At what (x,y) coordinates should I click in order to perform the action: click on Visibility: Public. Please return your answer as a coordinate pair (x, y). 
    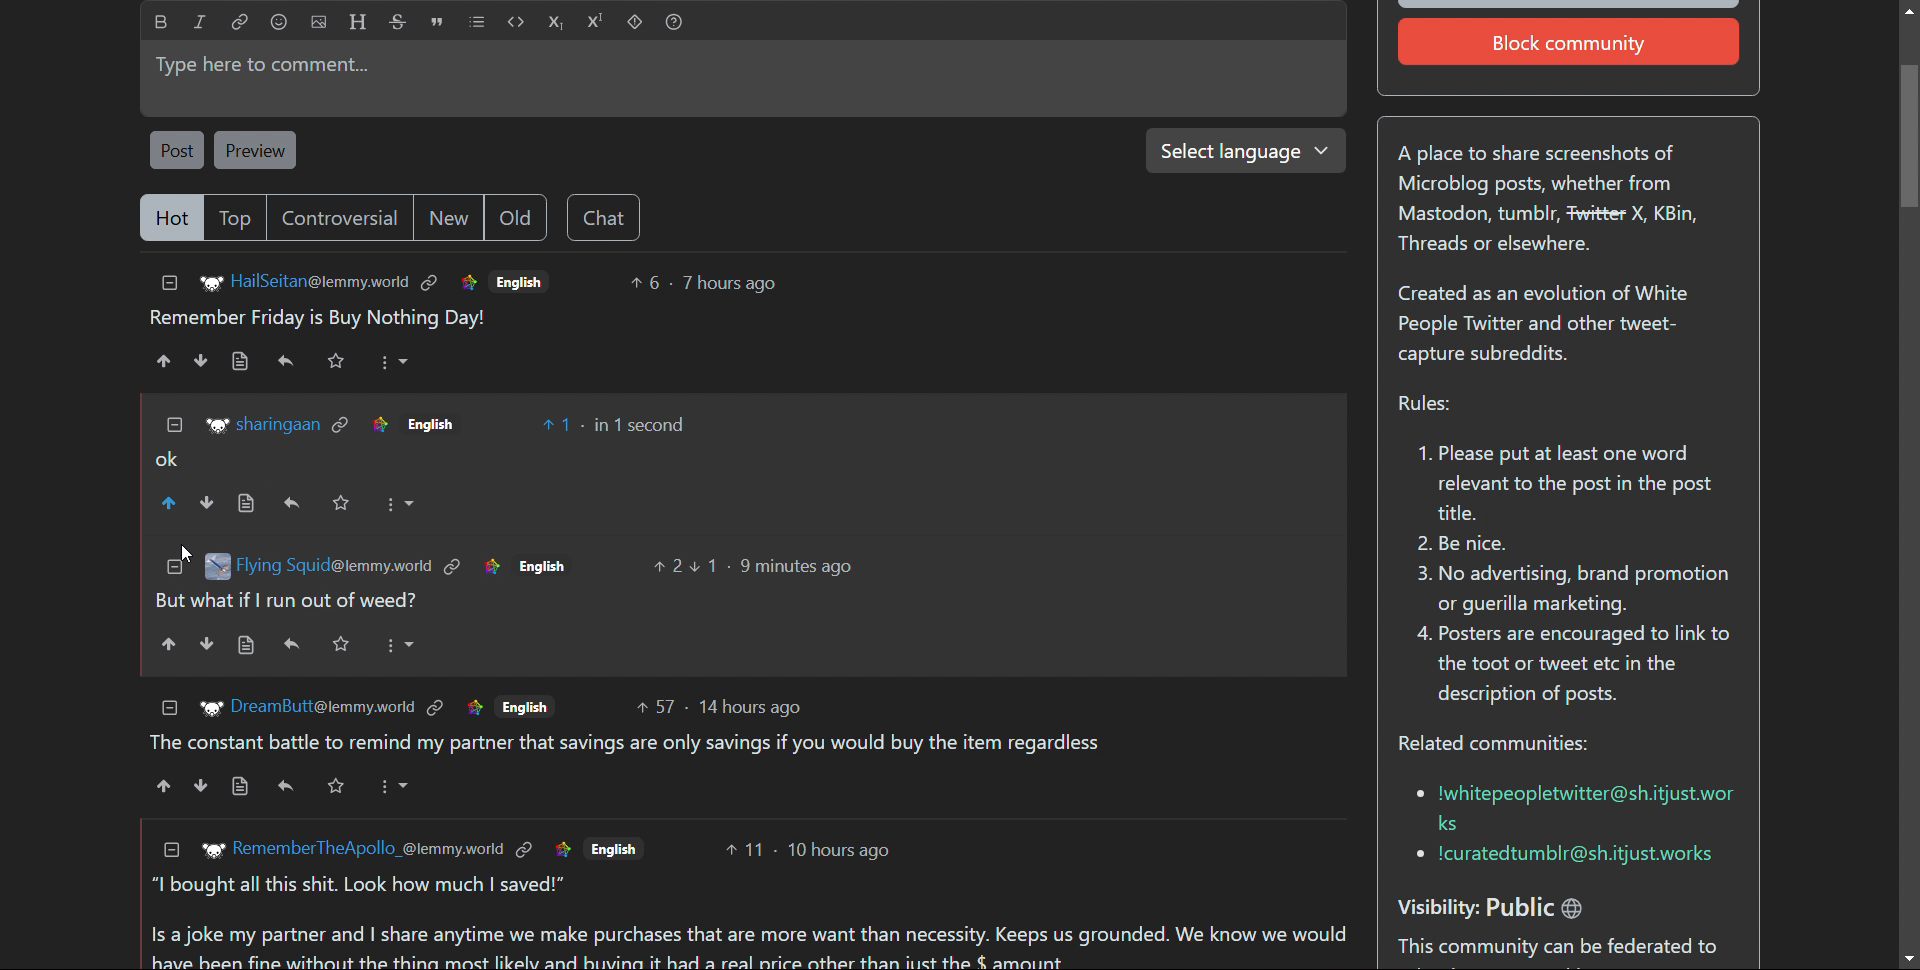
    Looking at the image, I should click on (1516, 901).